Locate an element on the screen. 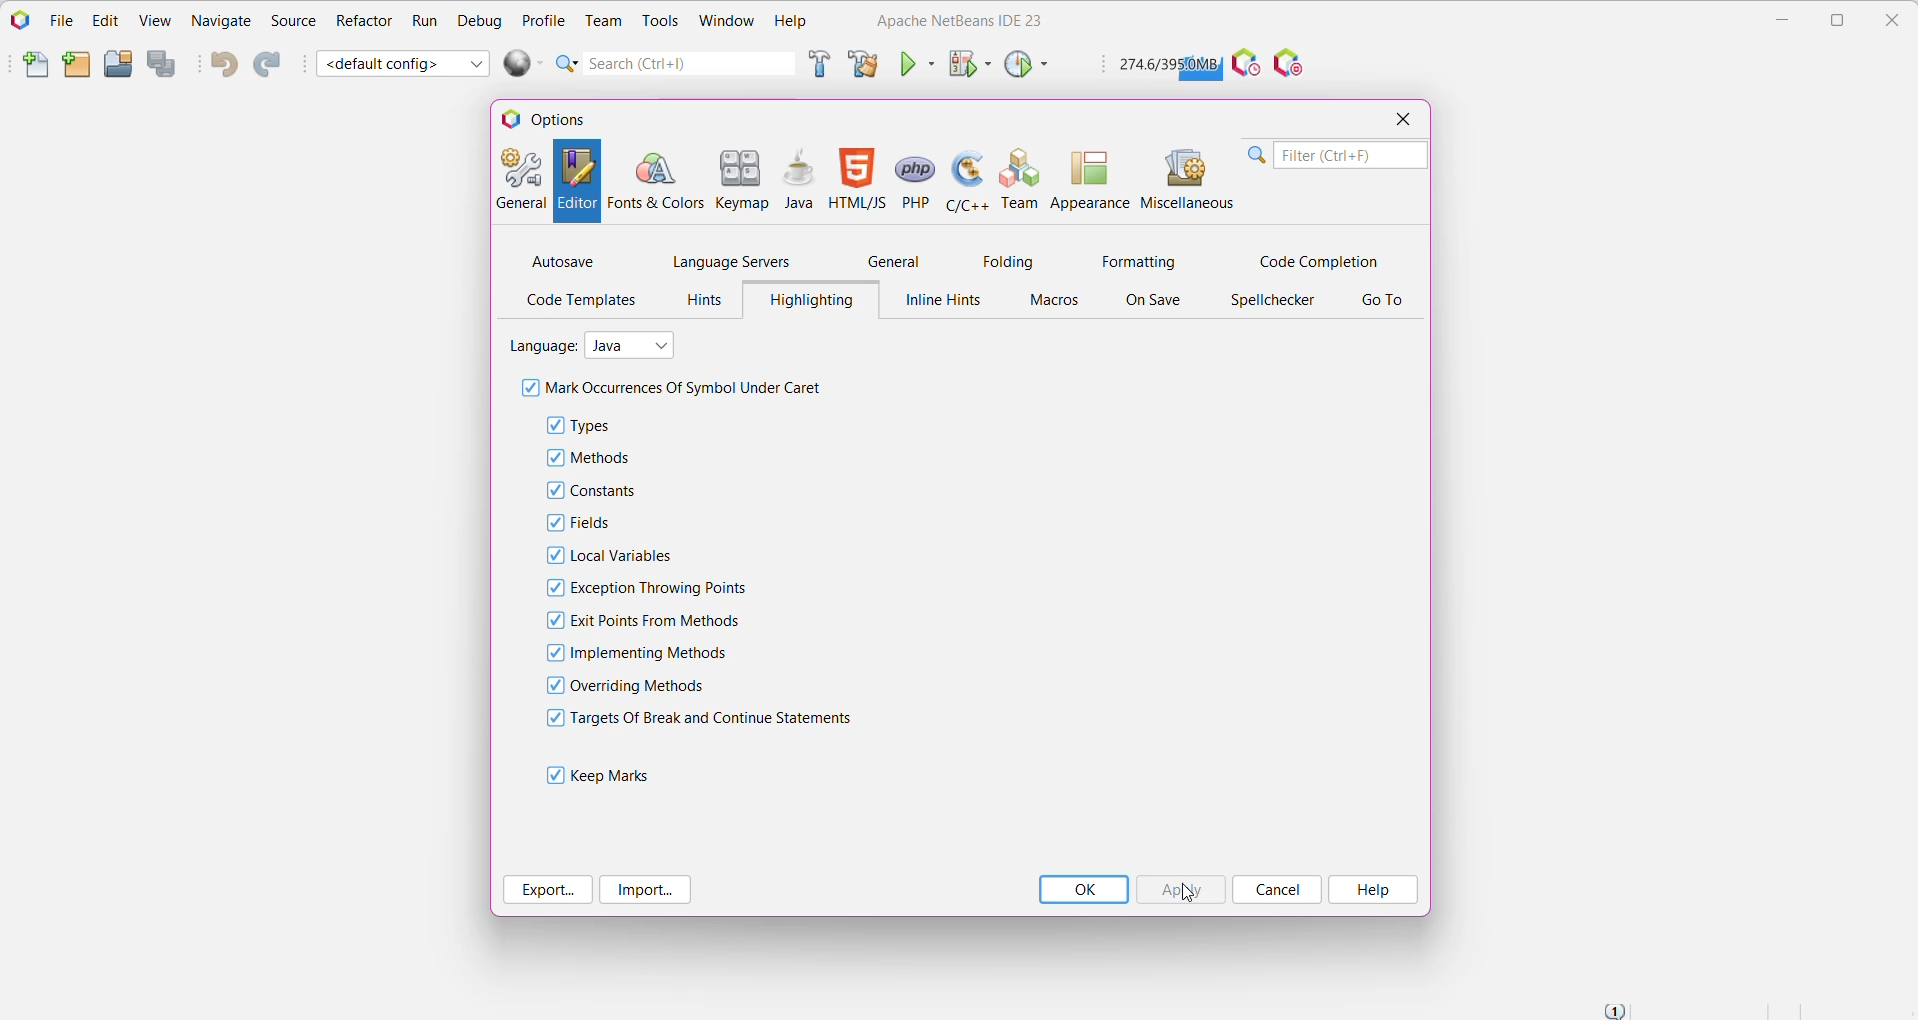 The image size is (1918, 1020). Folding is located at coordinates (1009, 261).